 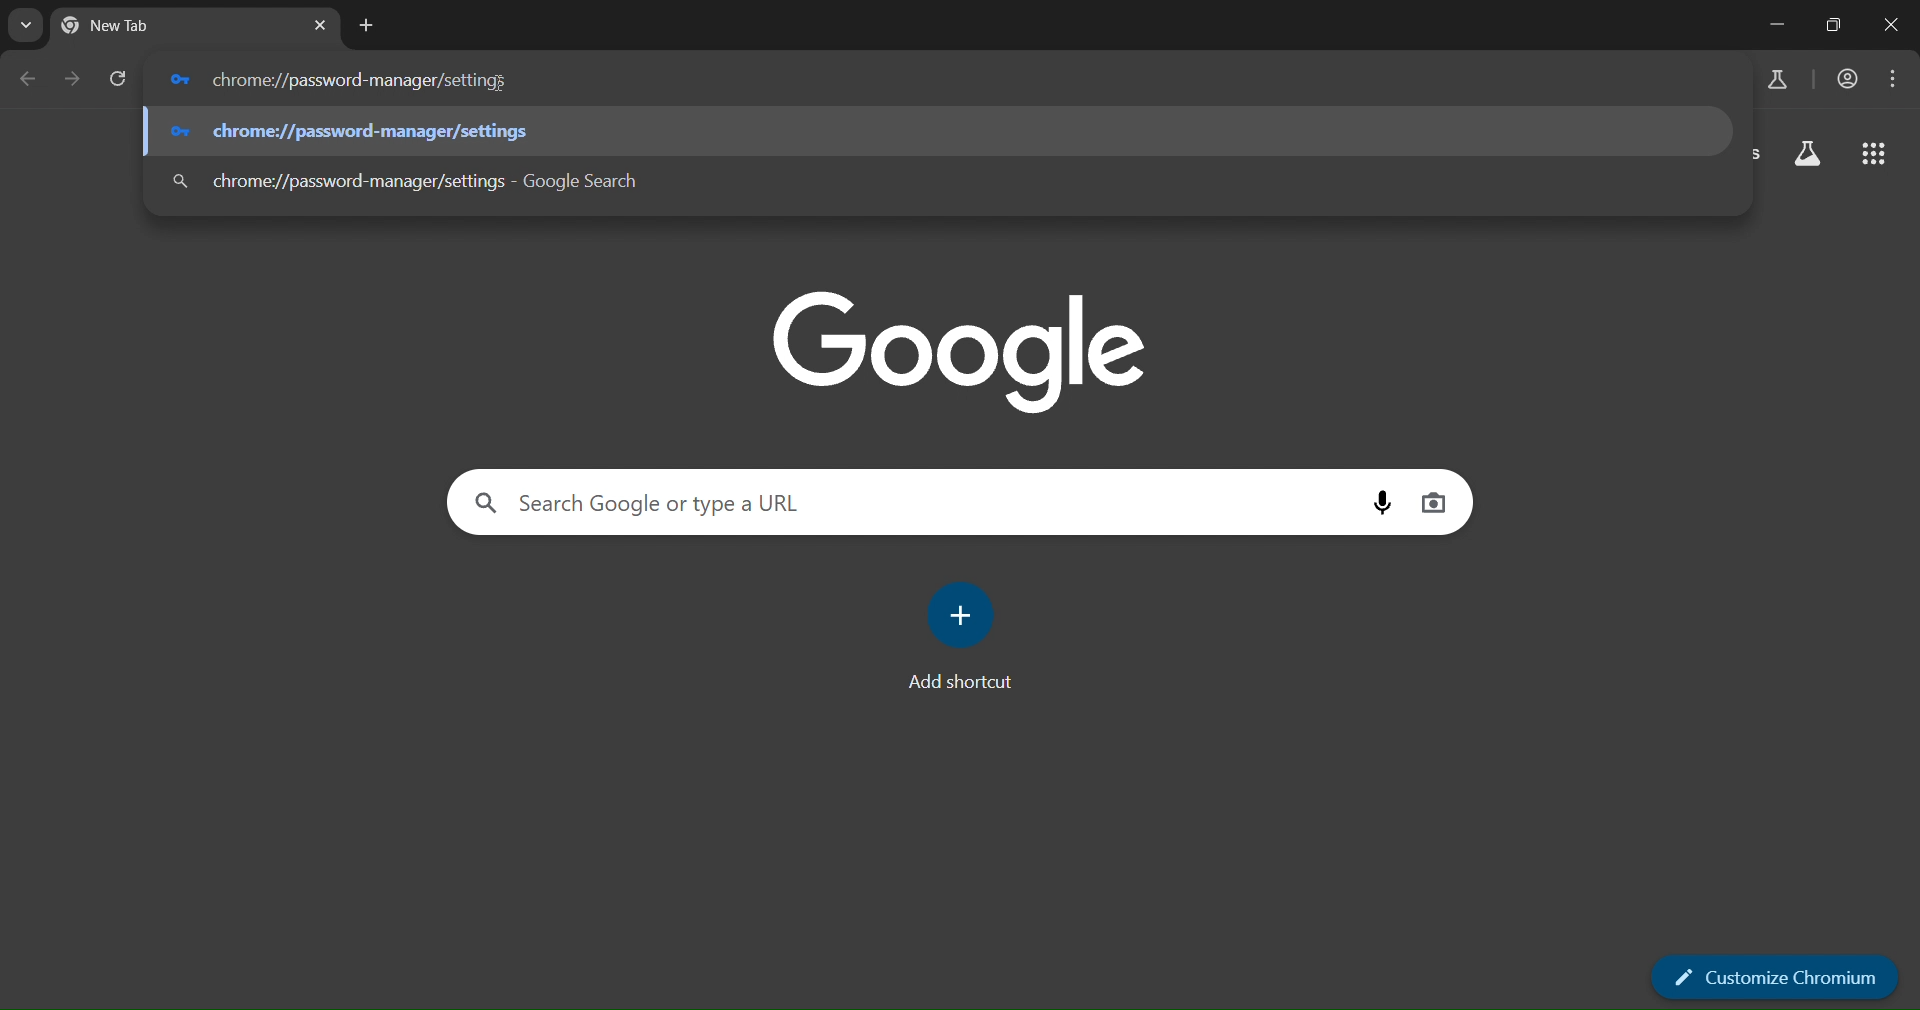 What do you see at coordinates (962, 635) in the screenshot?
I see `add shortcut` at bounding box center [962, 635].